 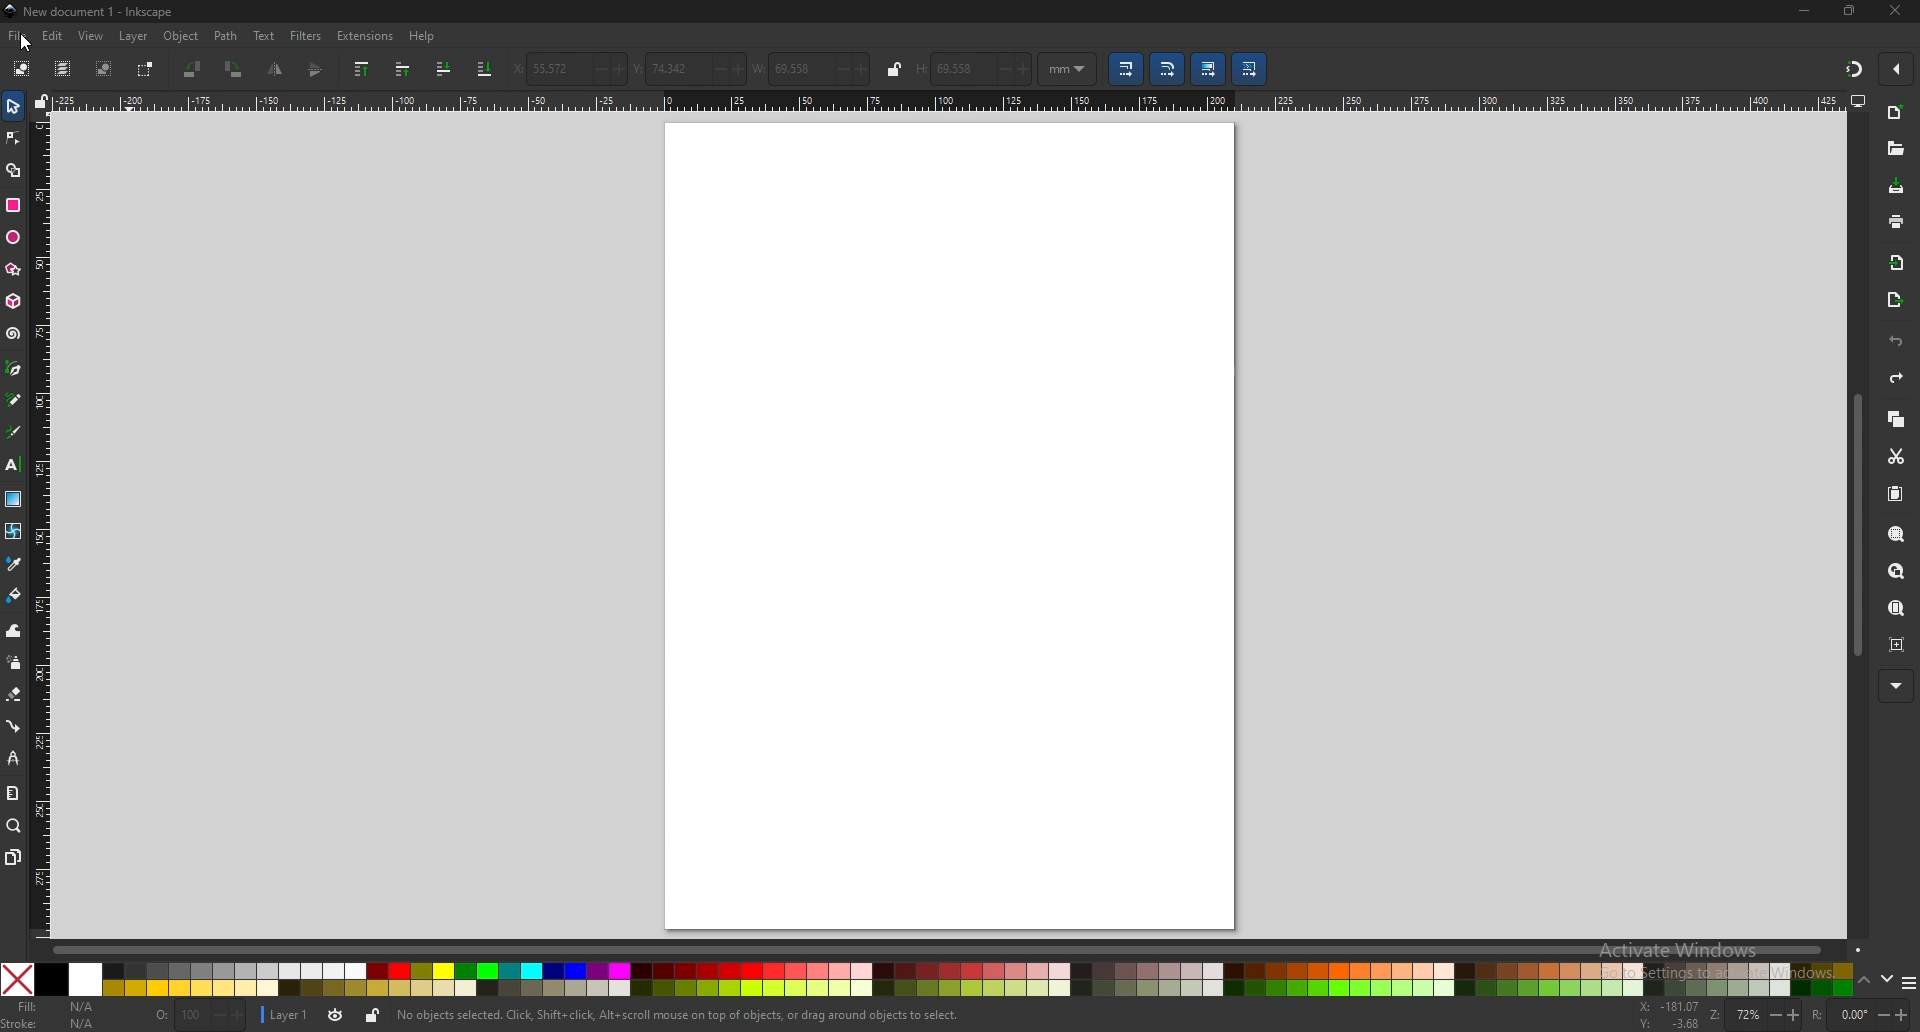 I want to click on lower selection to bottom, so click(x=485, y=69).